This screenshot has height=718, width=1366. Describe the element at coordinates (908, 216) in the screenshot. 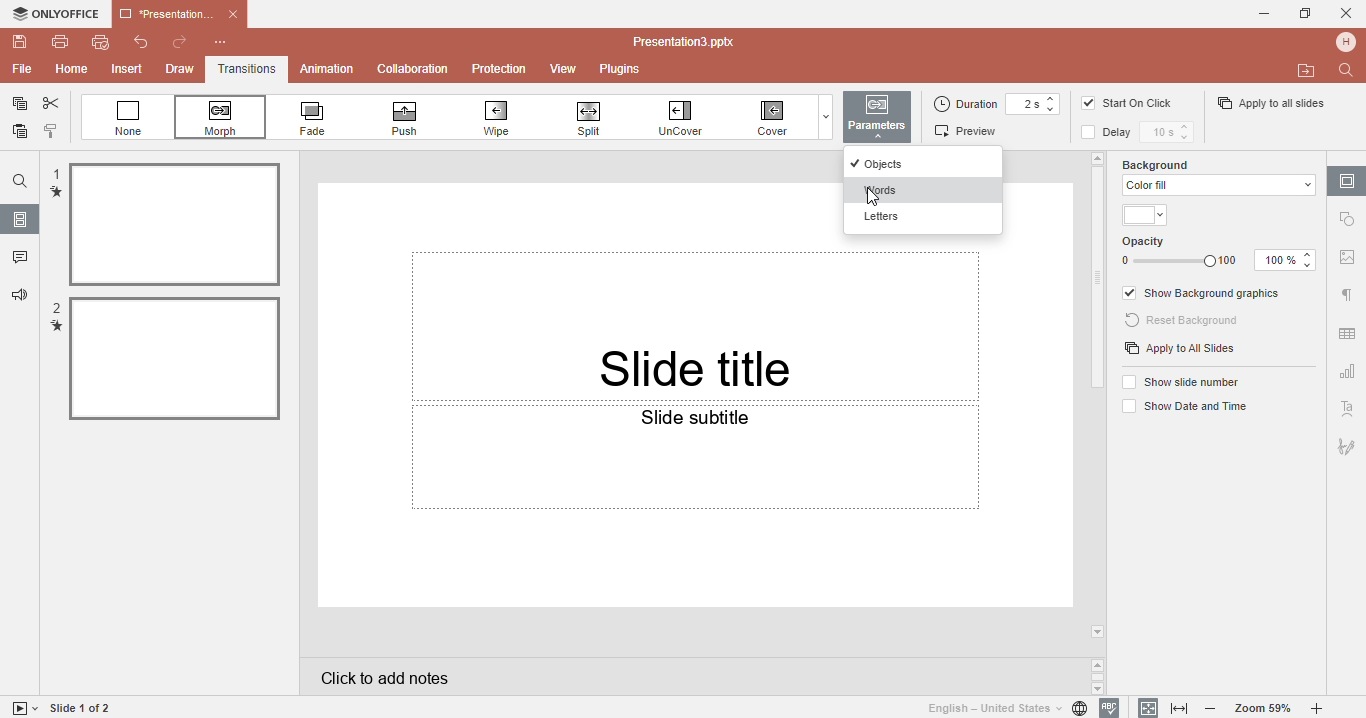

I see `Letters` at that location.